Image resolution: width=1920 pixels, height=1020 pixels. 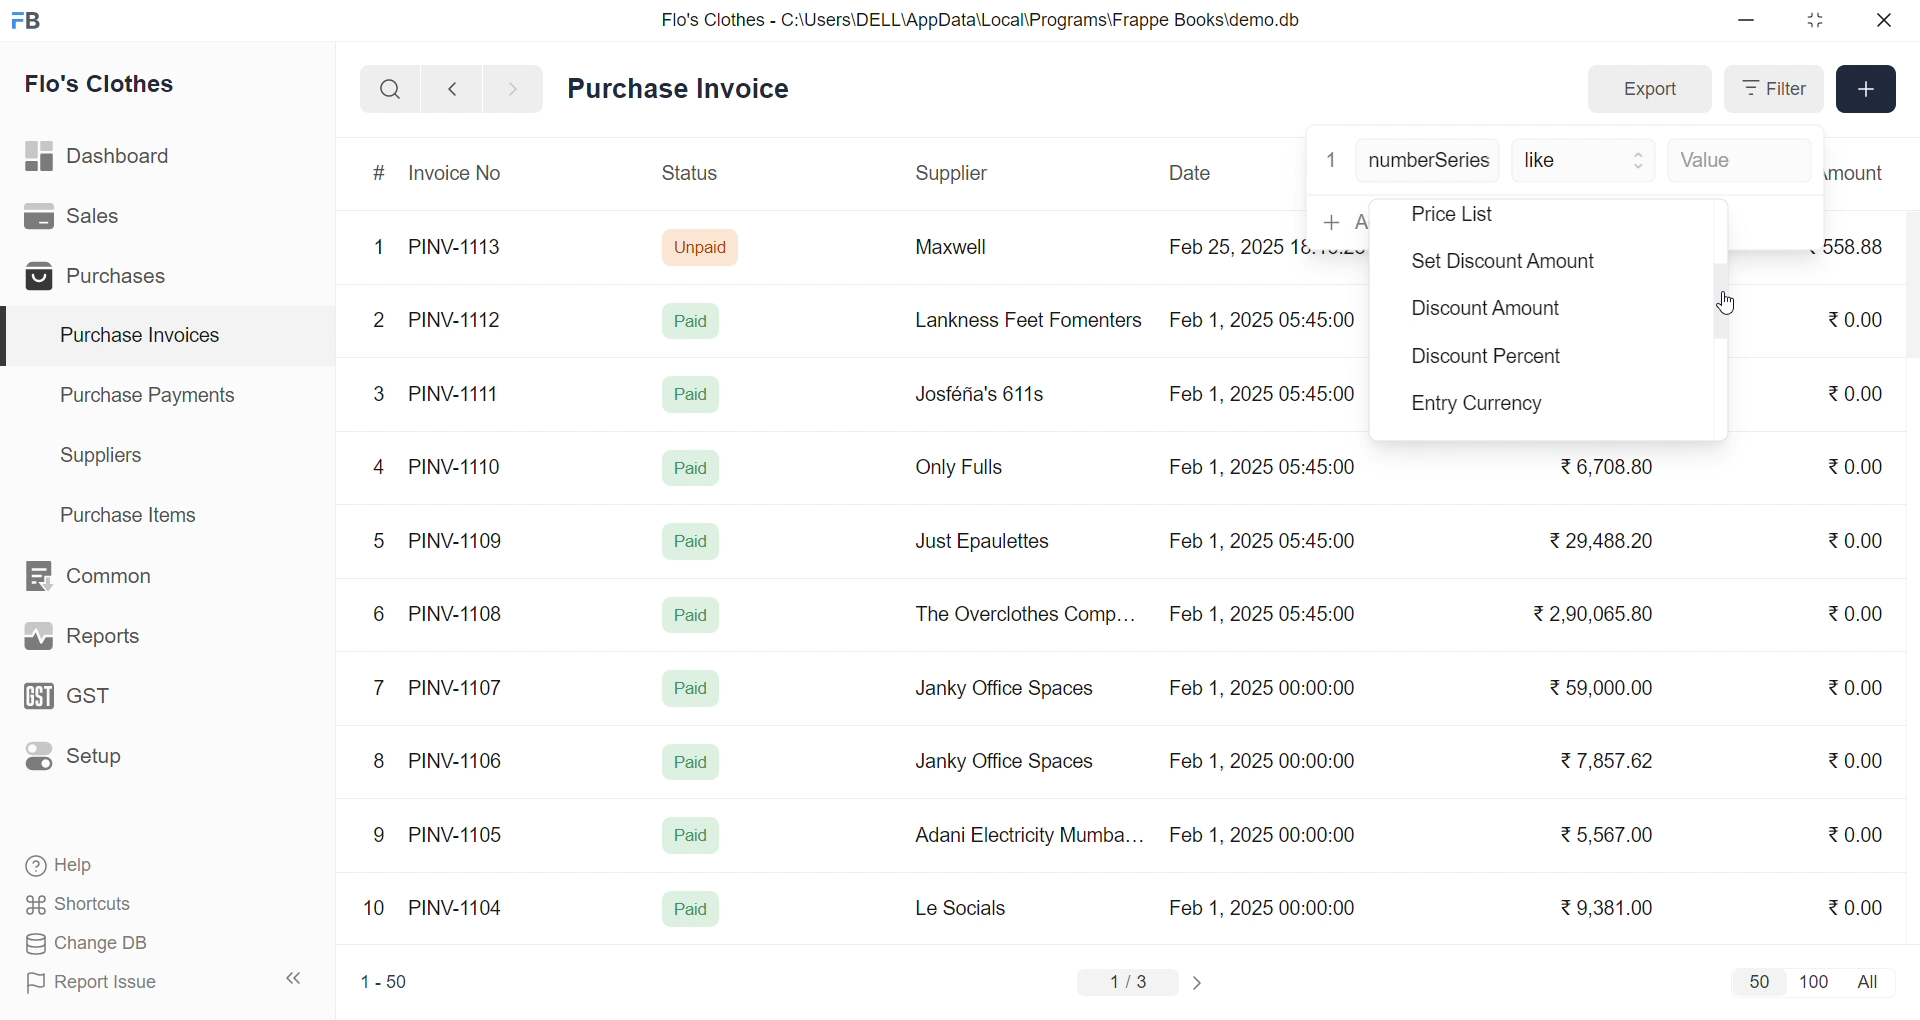 I want to click on minimize, so click(x=1748, y=21).